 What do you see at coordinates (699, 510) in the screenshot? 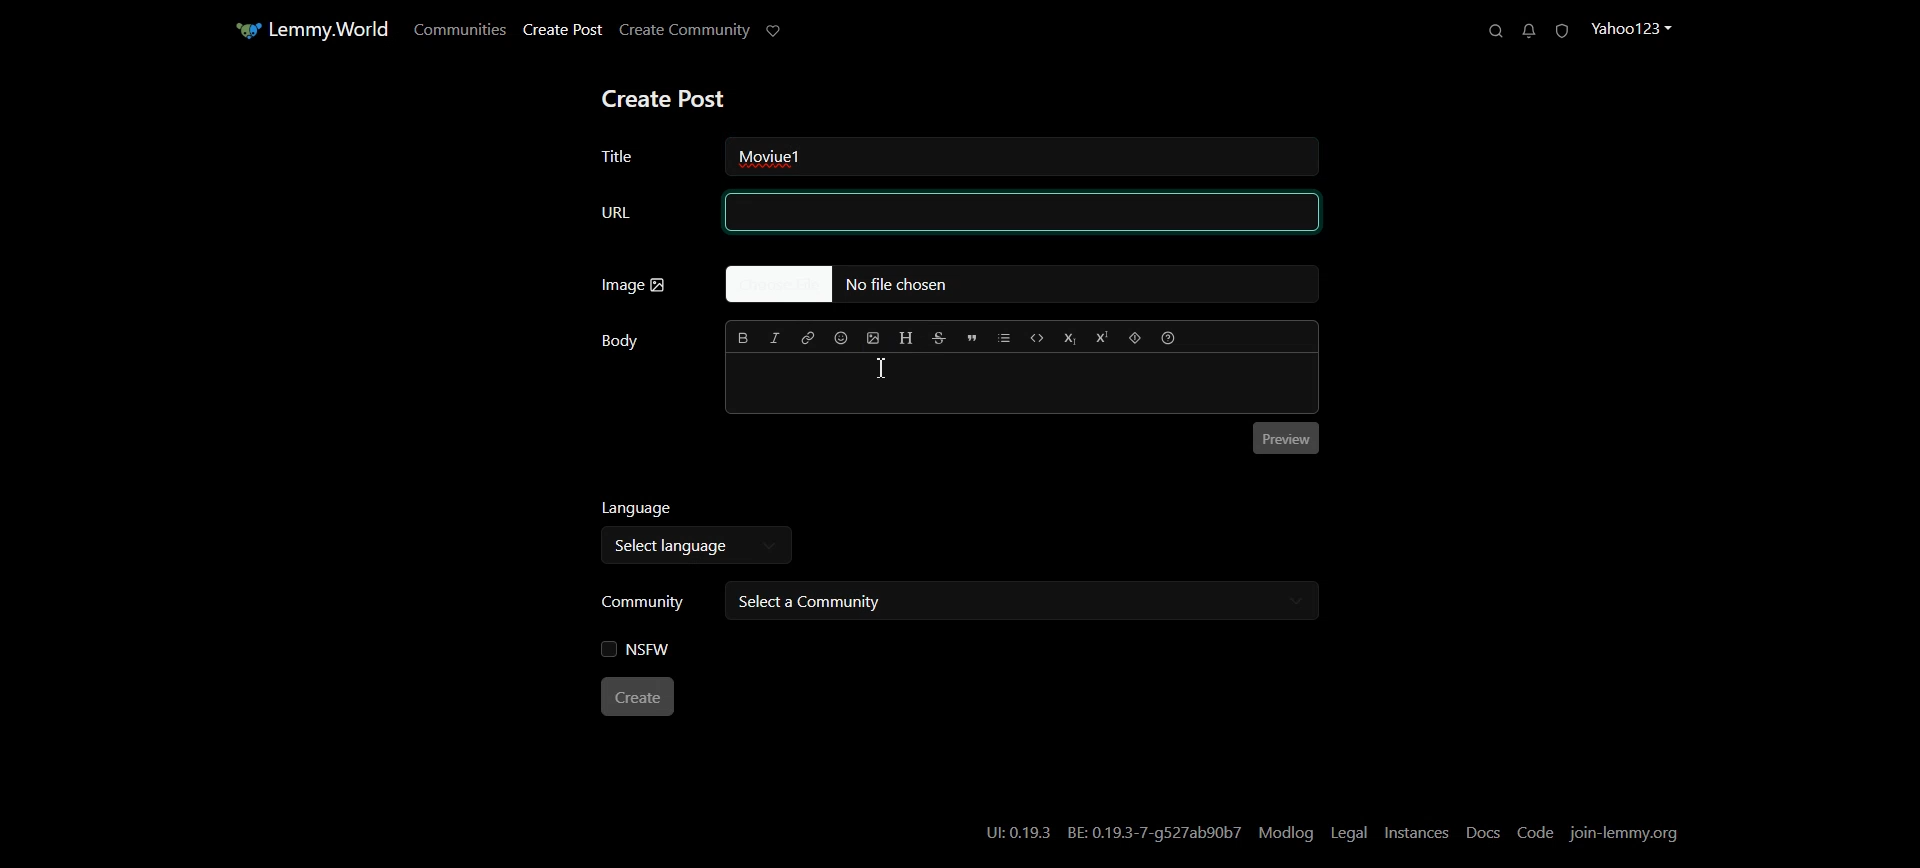
I see `Language` at bounding box center [699, 510].